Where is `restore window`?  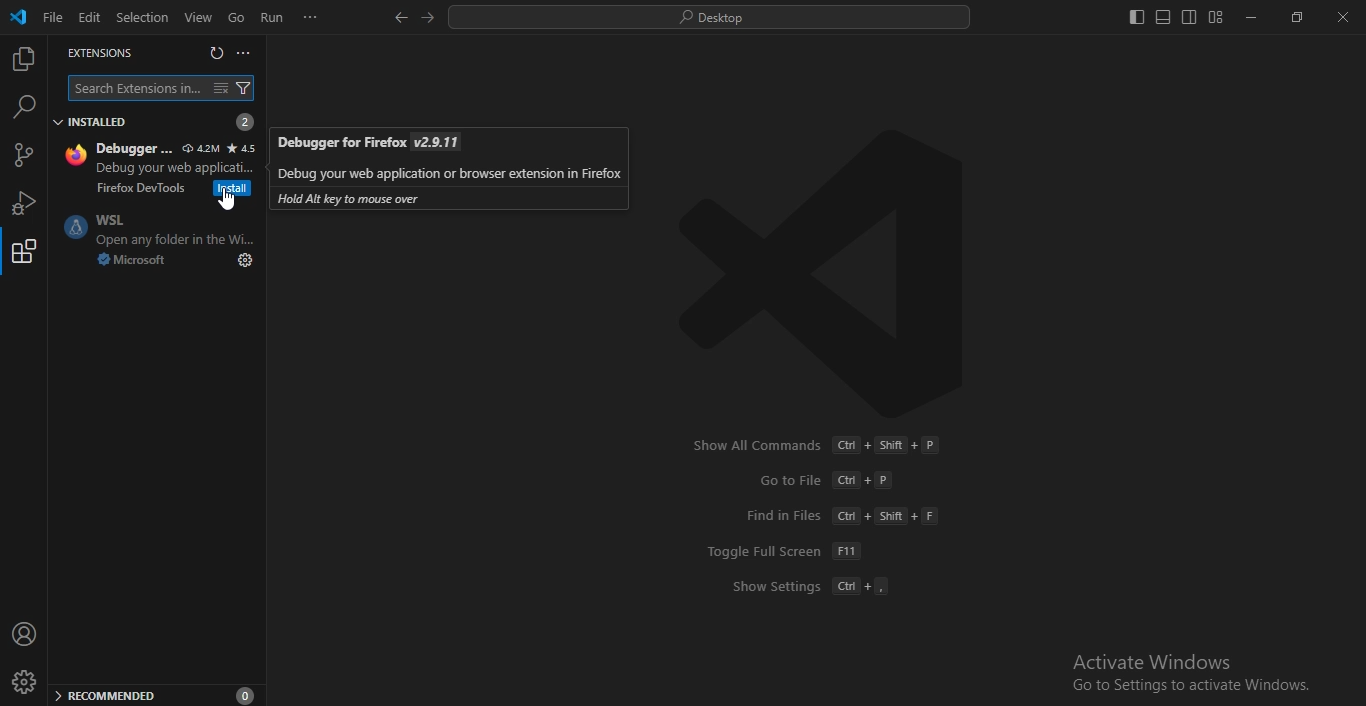
restore window is located at coordinates (1294, 19).